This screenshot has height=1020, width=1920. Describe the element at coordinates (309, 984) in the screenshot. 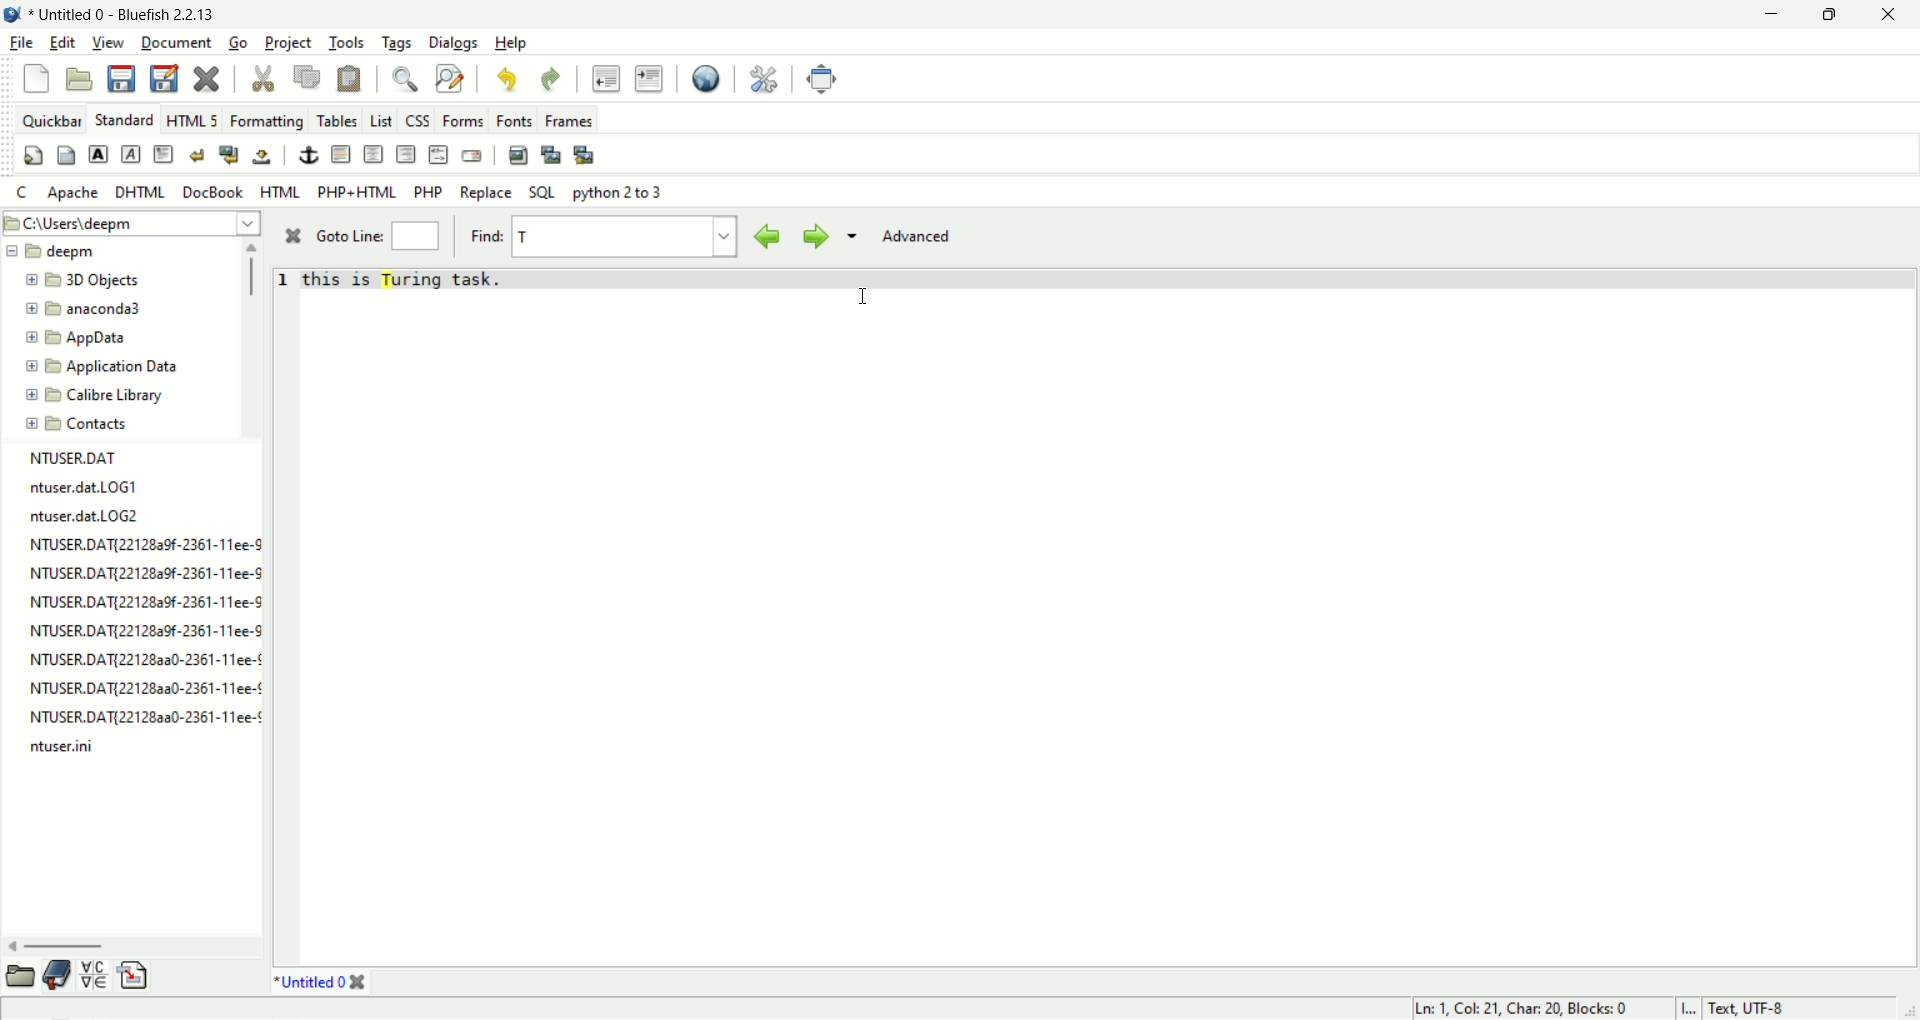

I see `document name` at that location.